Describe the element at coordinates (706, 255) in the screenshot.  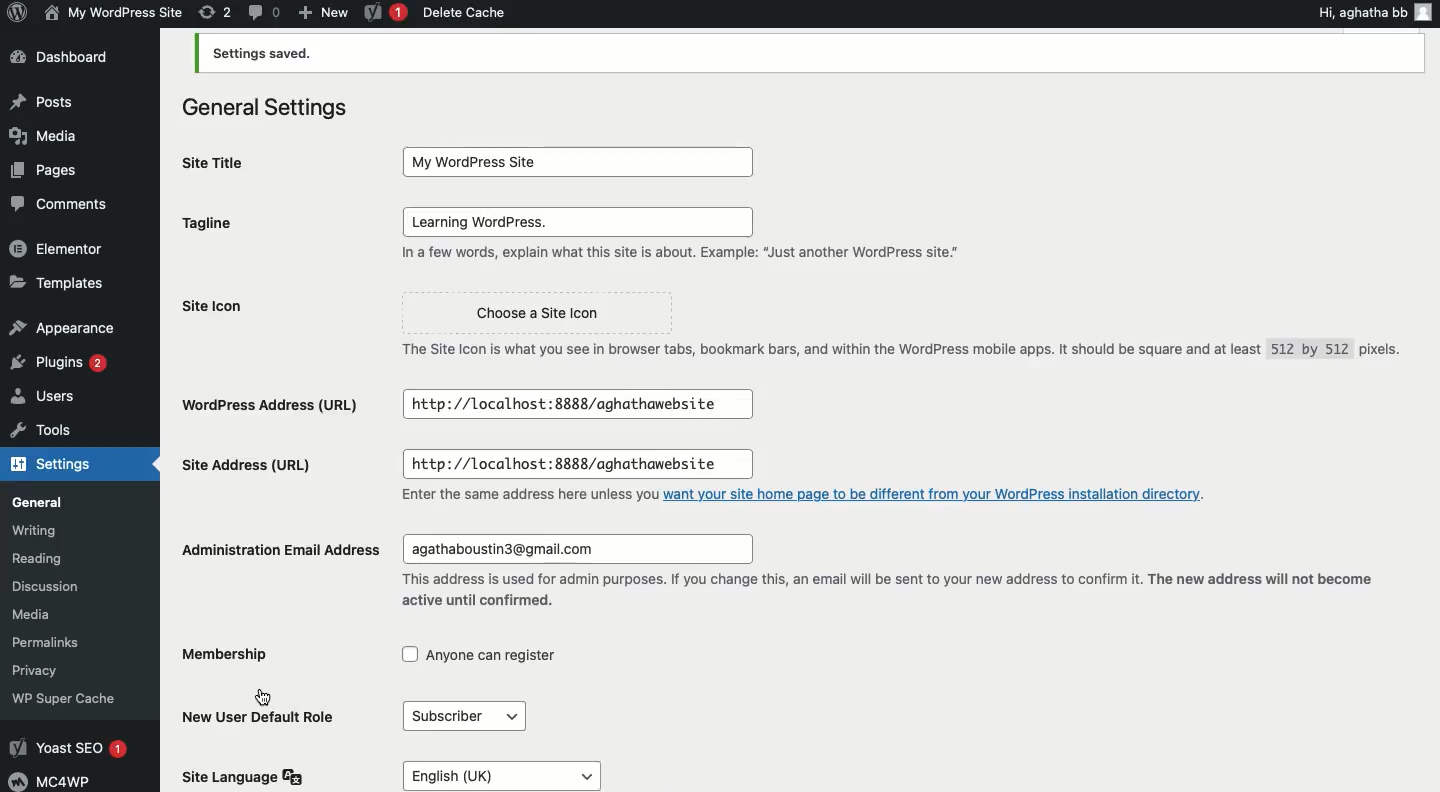
I see ` In a few words, explain what this site is about. Example: “Just another WordPress site."` at that location.